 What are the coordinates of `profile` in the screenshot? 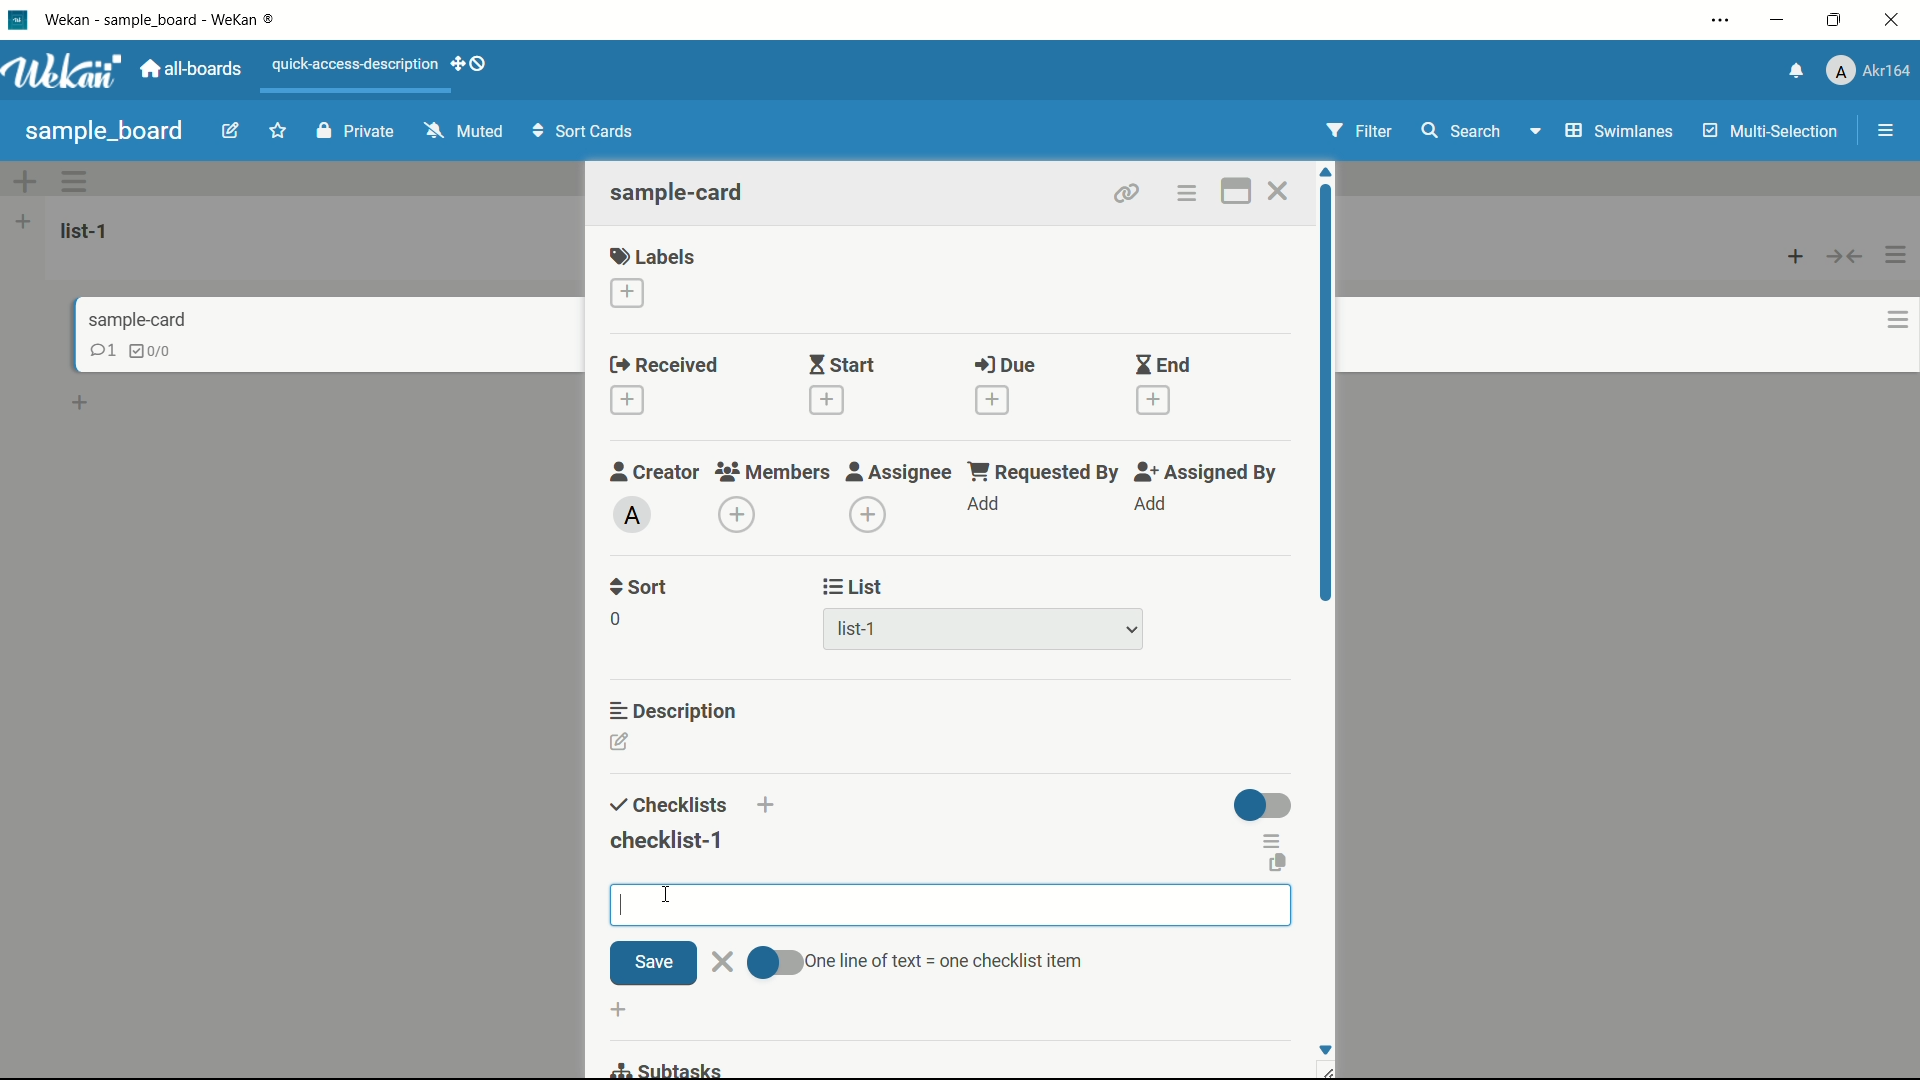 It's located at (1870, 72).